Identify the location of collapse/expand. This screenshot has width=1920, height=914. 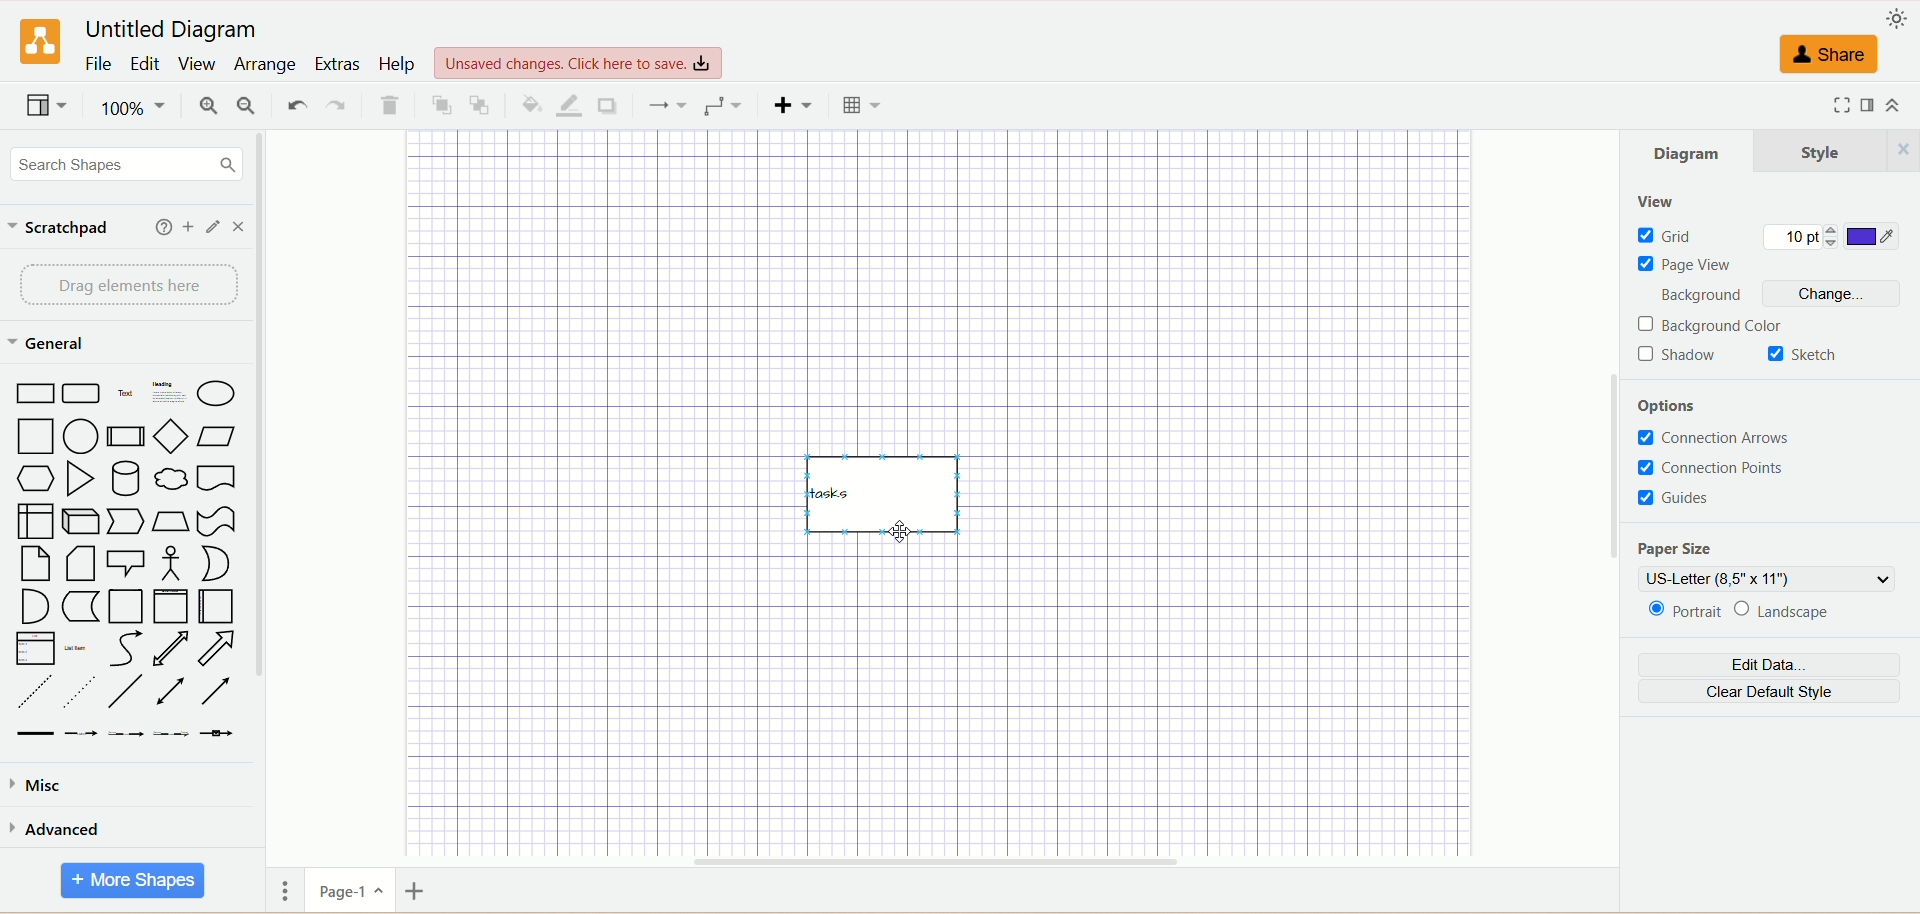
(1893, 105).